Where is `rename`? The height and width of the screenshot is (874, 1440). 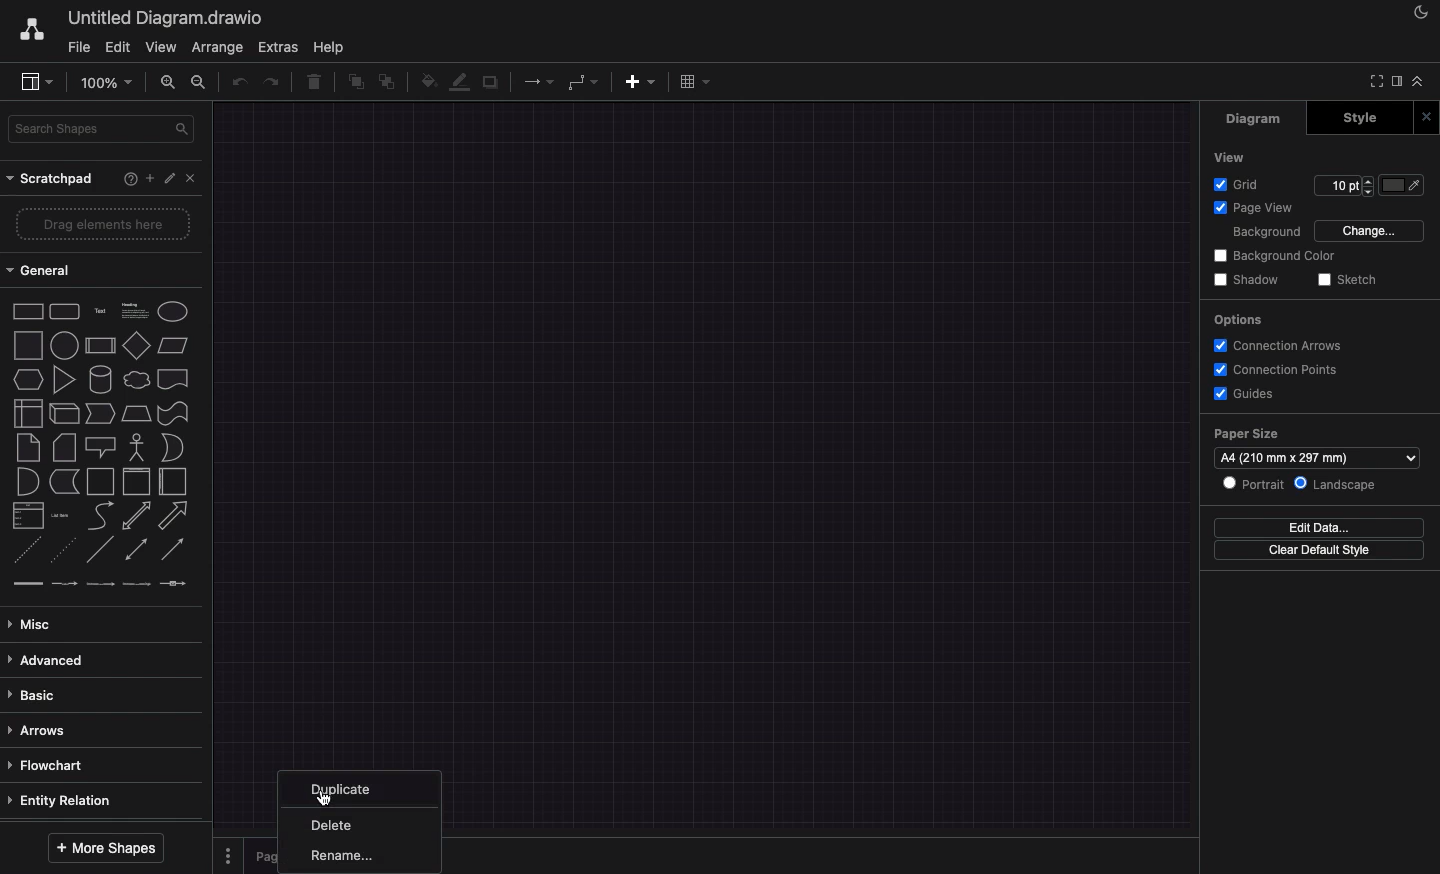 rename is located at coordinates (359, 854).